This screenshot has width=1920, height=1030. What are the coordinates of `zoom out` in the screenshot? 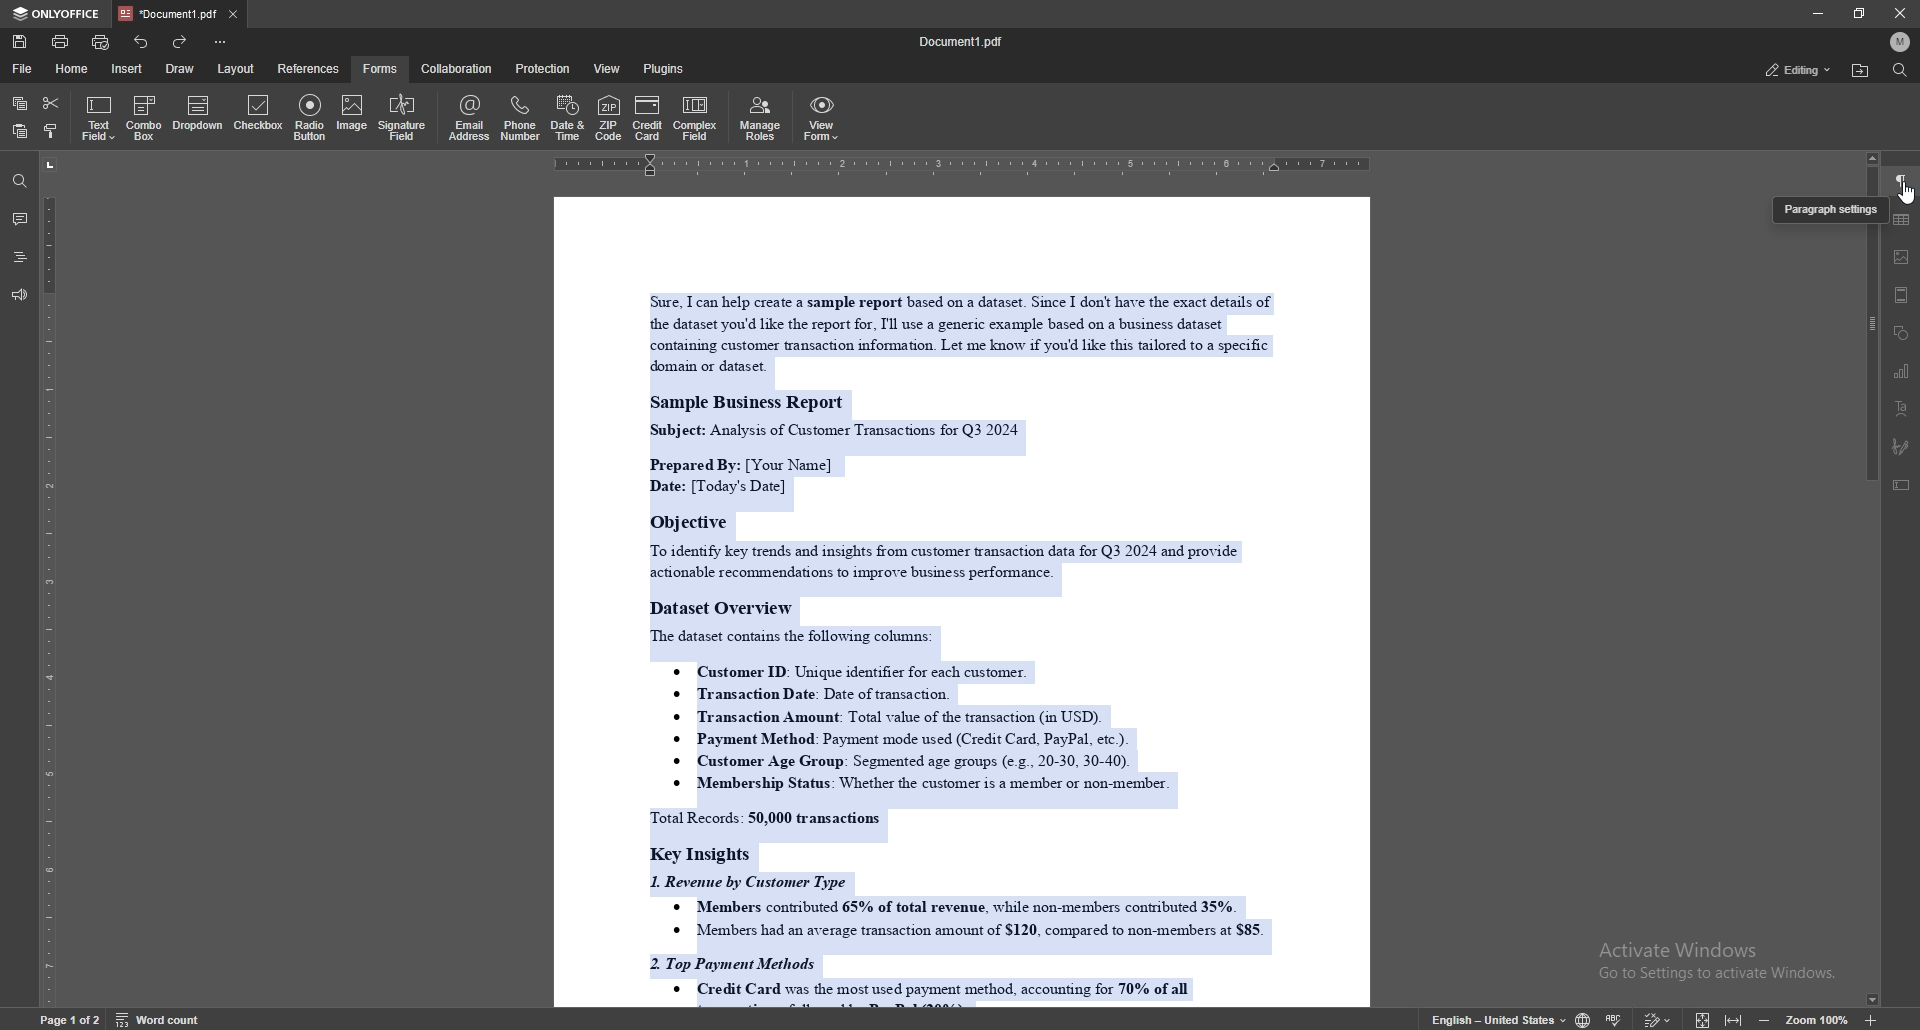 It's located at (1768, 1017).